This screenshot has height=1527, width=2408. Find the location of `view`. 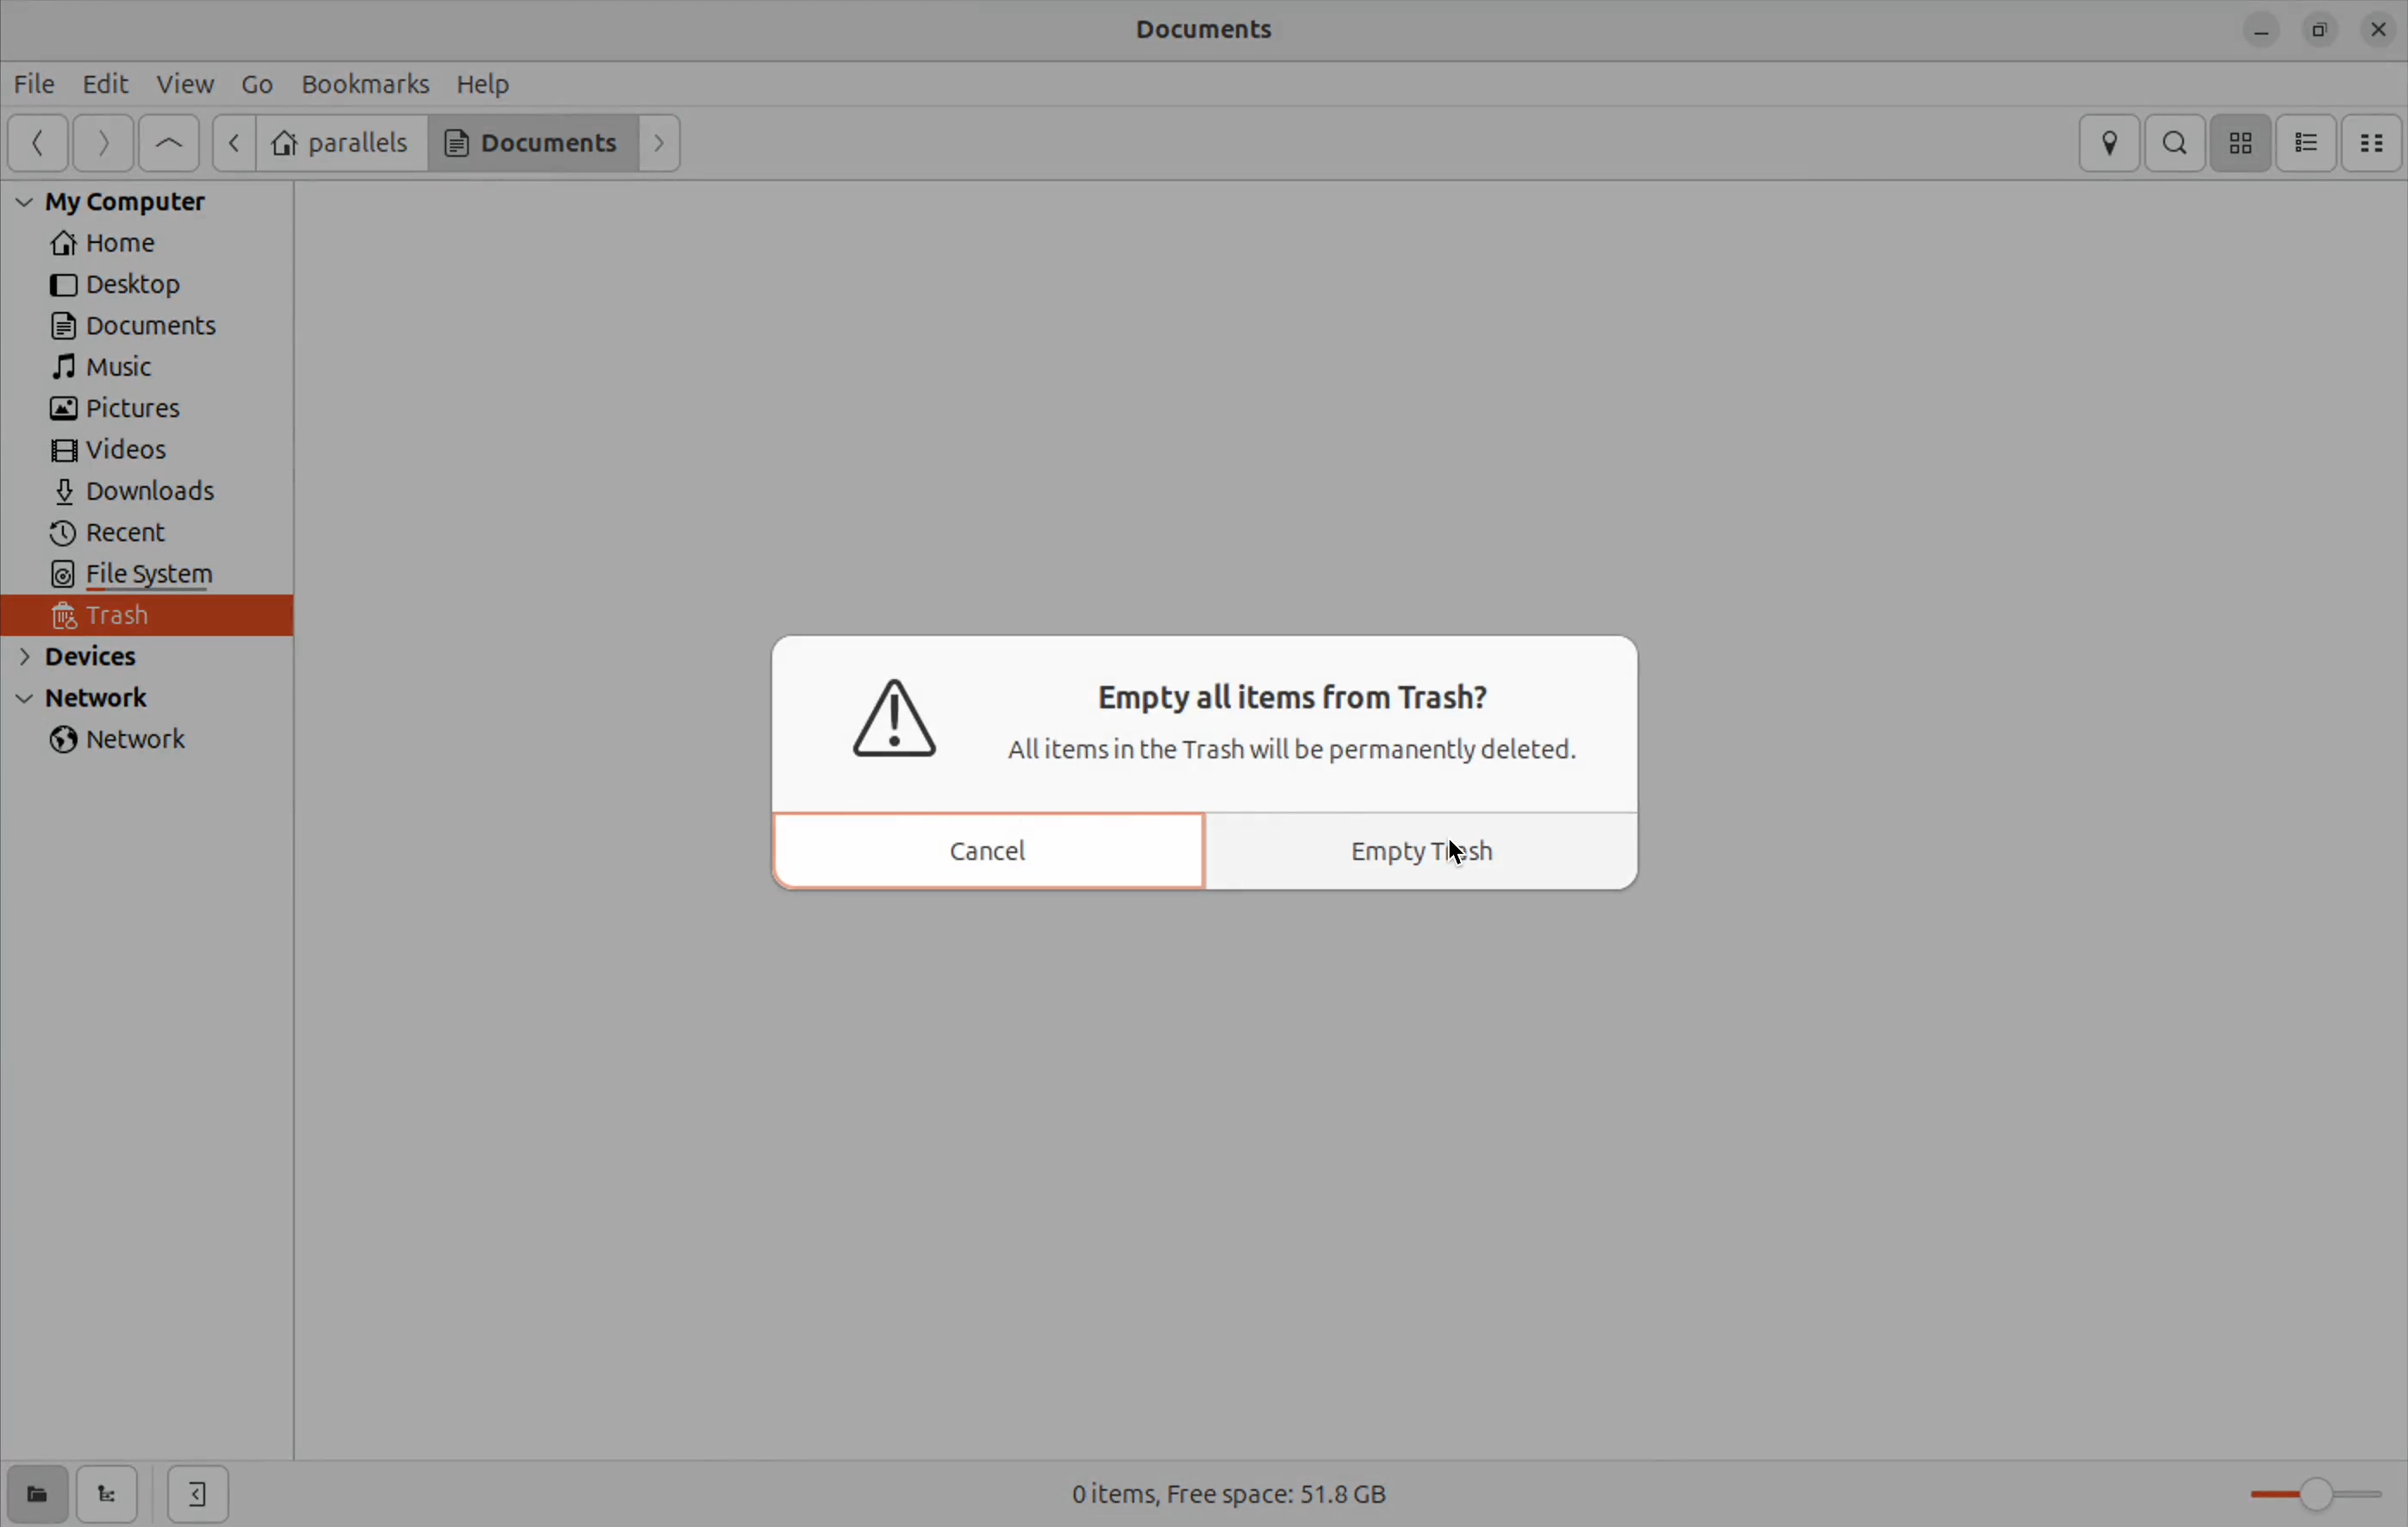

view is located at coordinates (184, 82).